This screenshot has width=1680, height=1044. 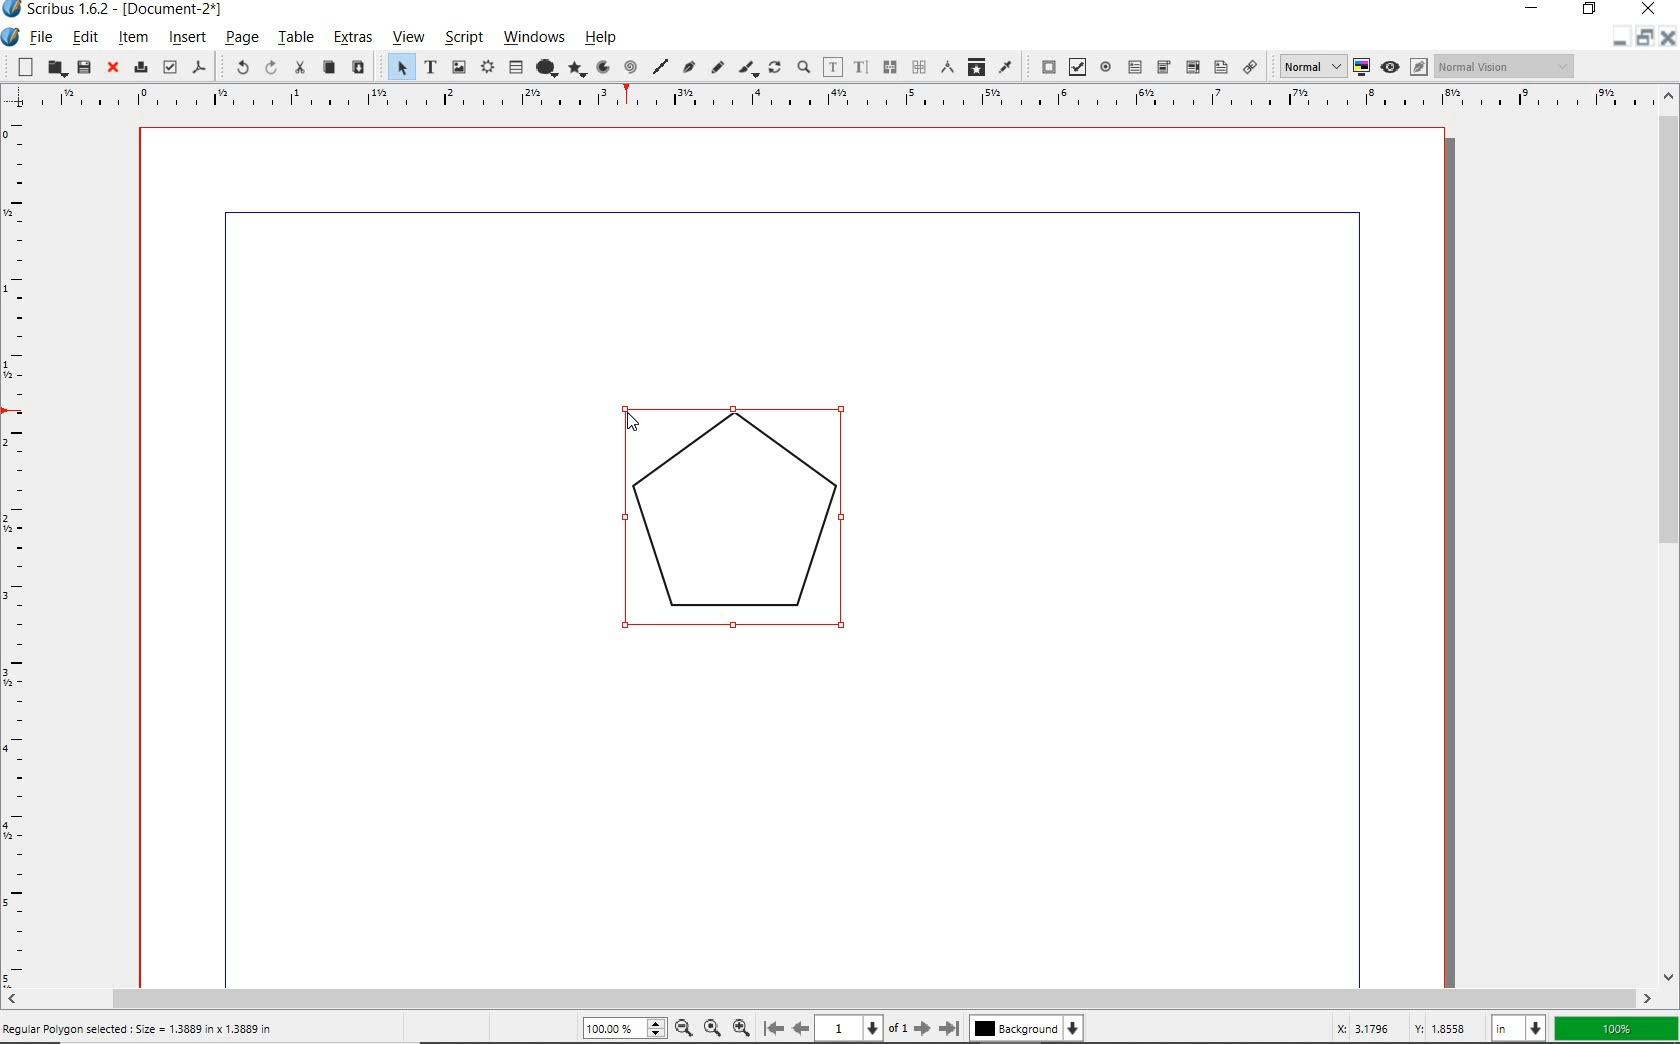 I want to click on pdf list box, so click(x=1221, y=68).